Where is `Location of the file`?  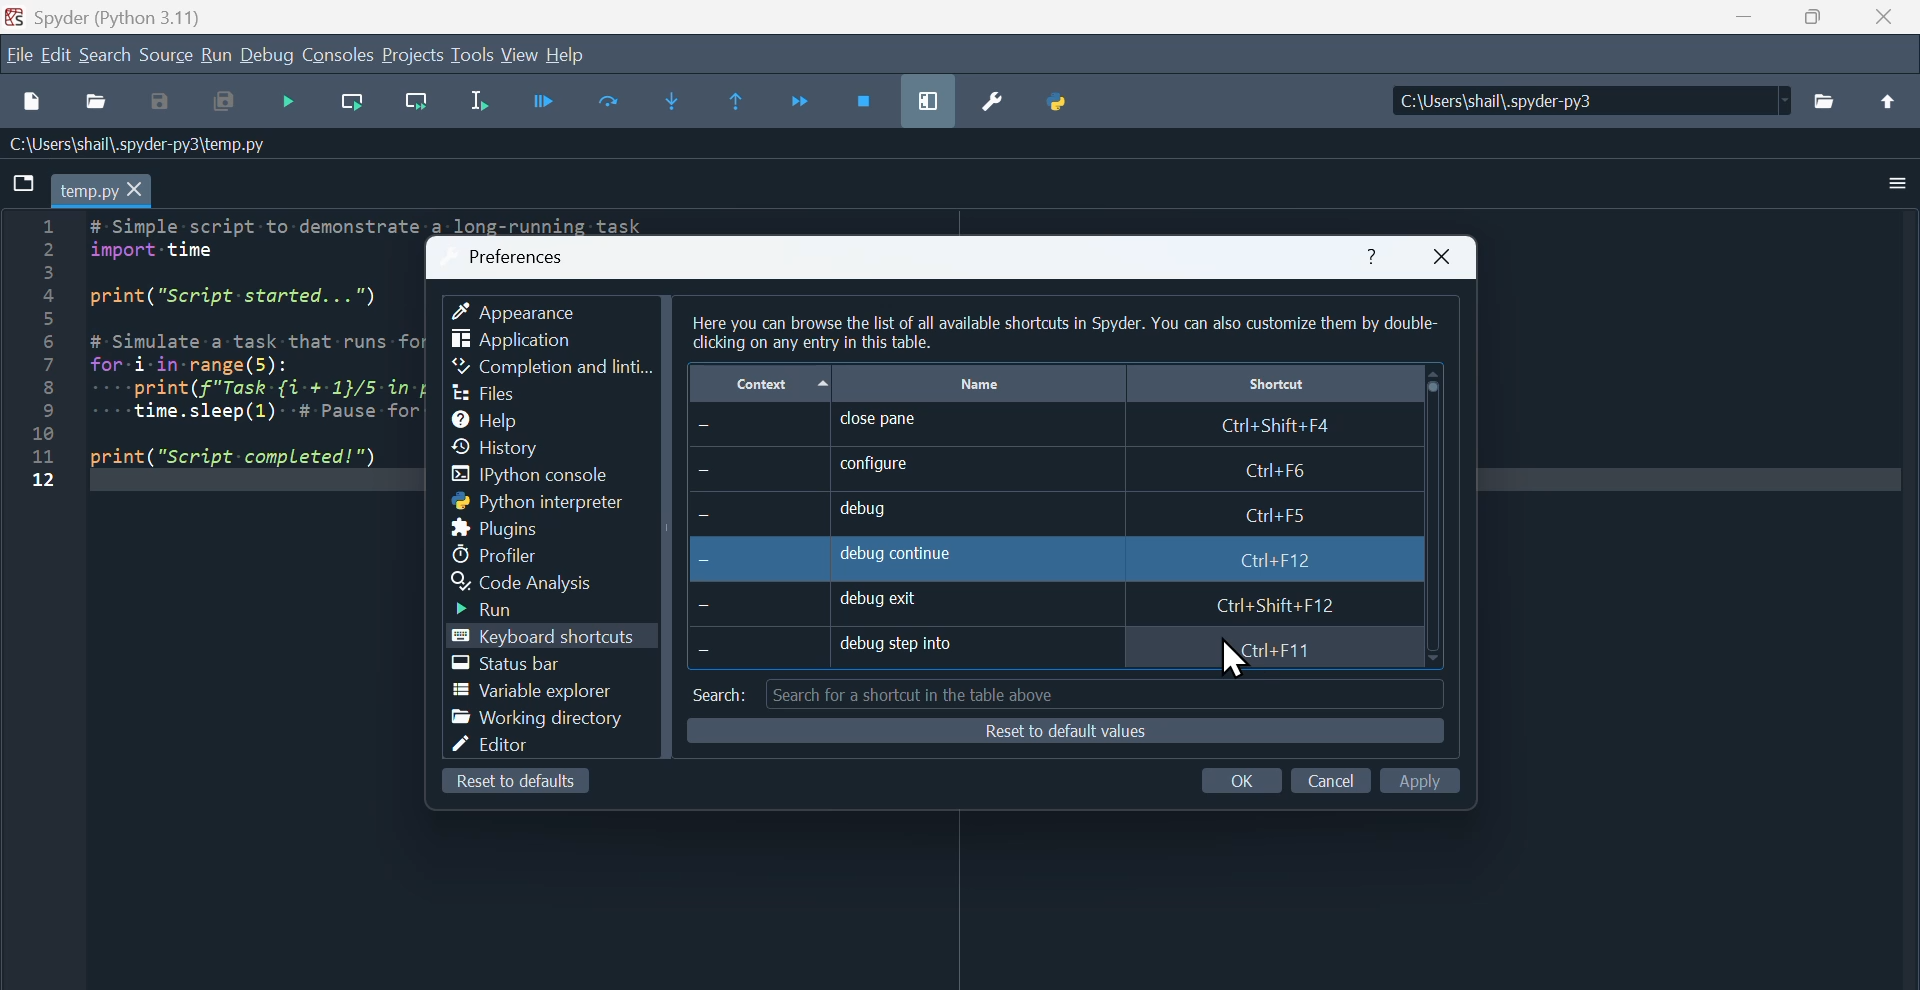 Location of the file is located at coordinates (1592, 100).